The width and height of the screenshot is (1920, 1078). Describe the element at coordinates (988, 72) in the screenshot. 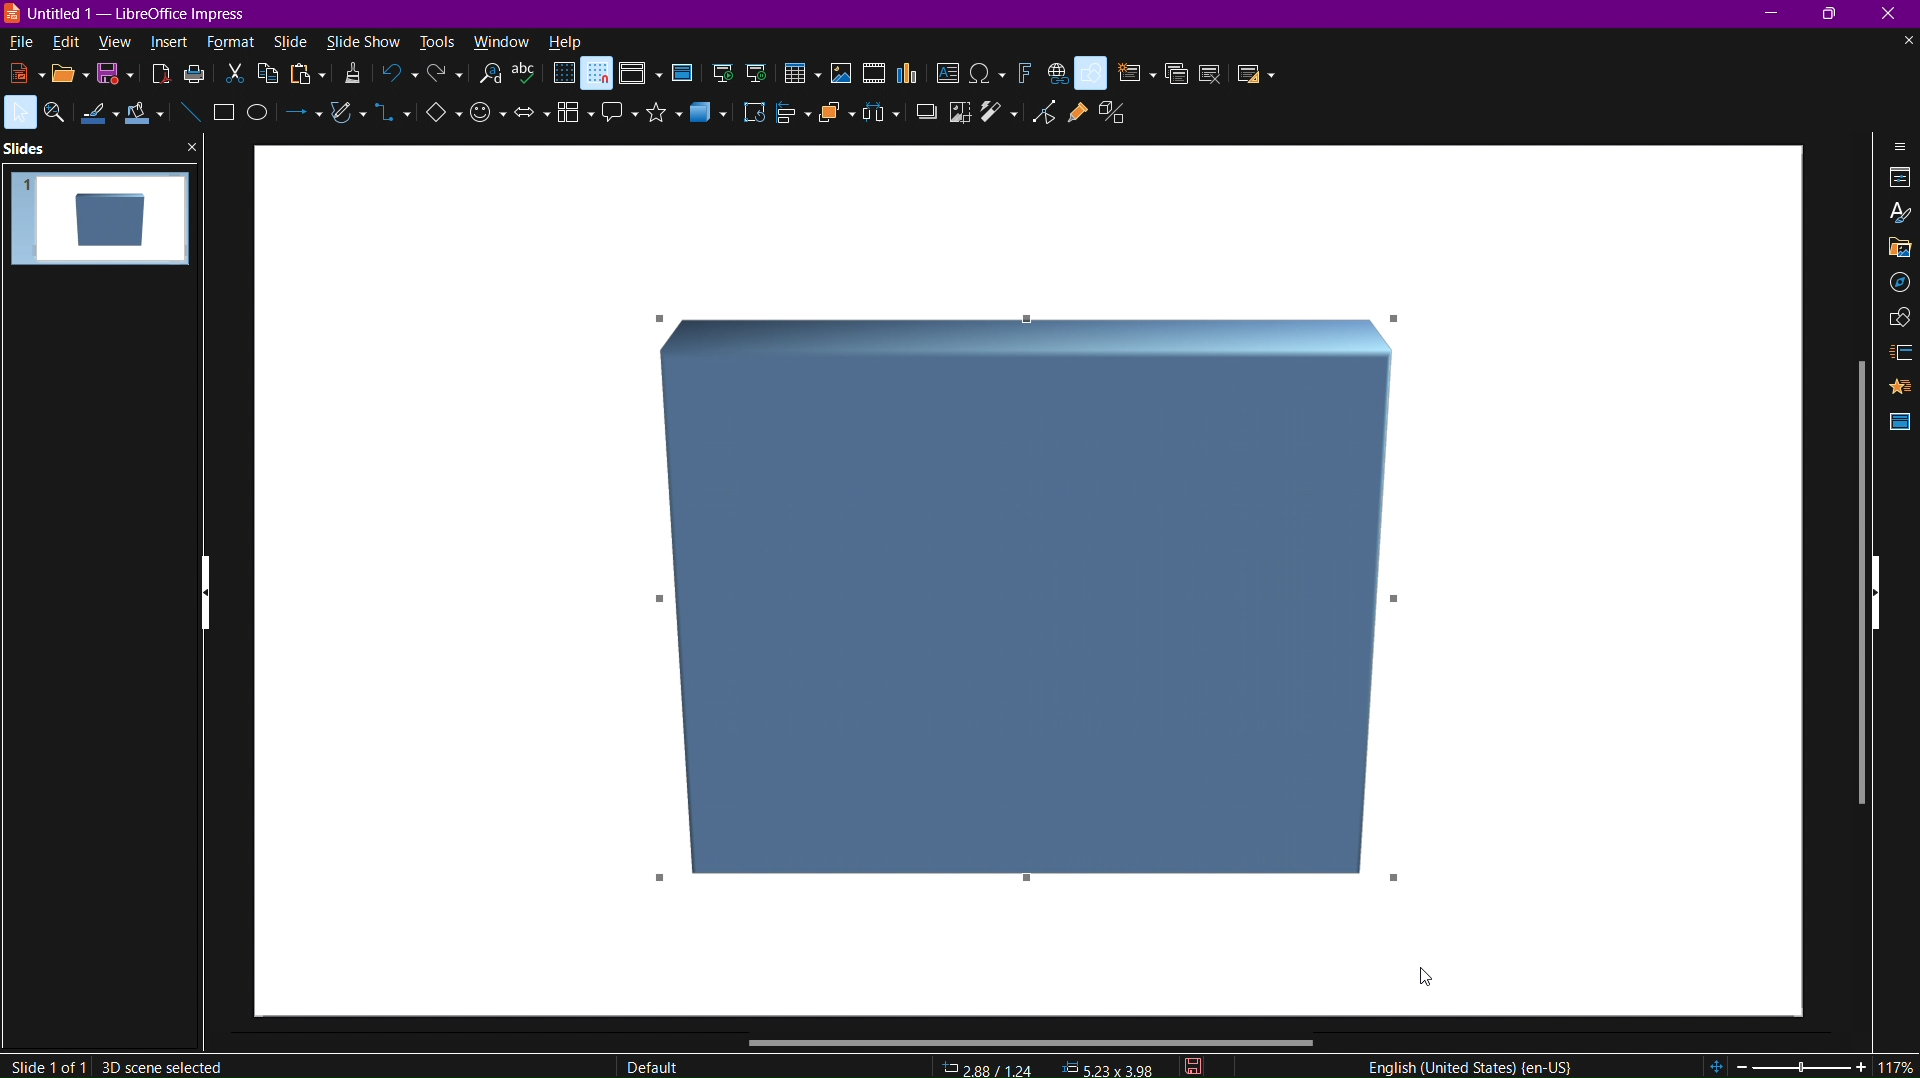

I see `Insert Special Characters` at that location.